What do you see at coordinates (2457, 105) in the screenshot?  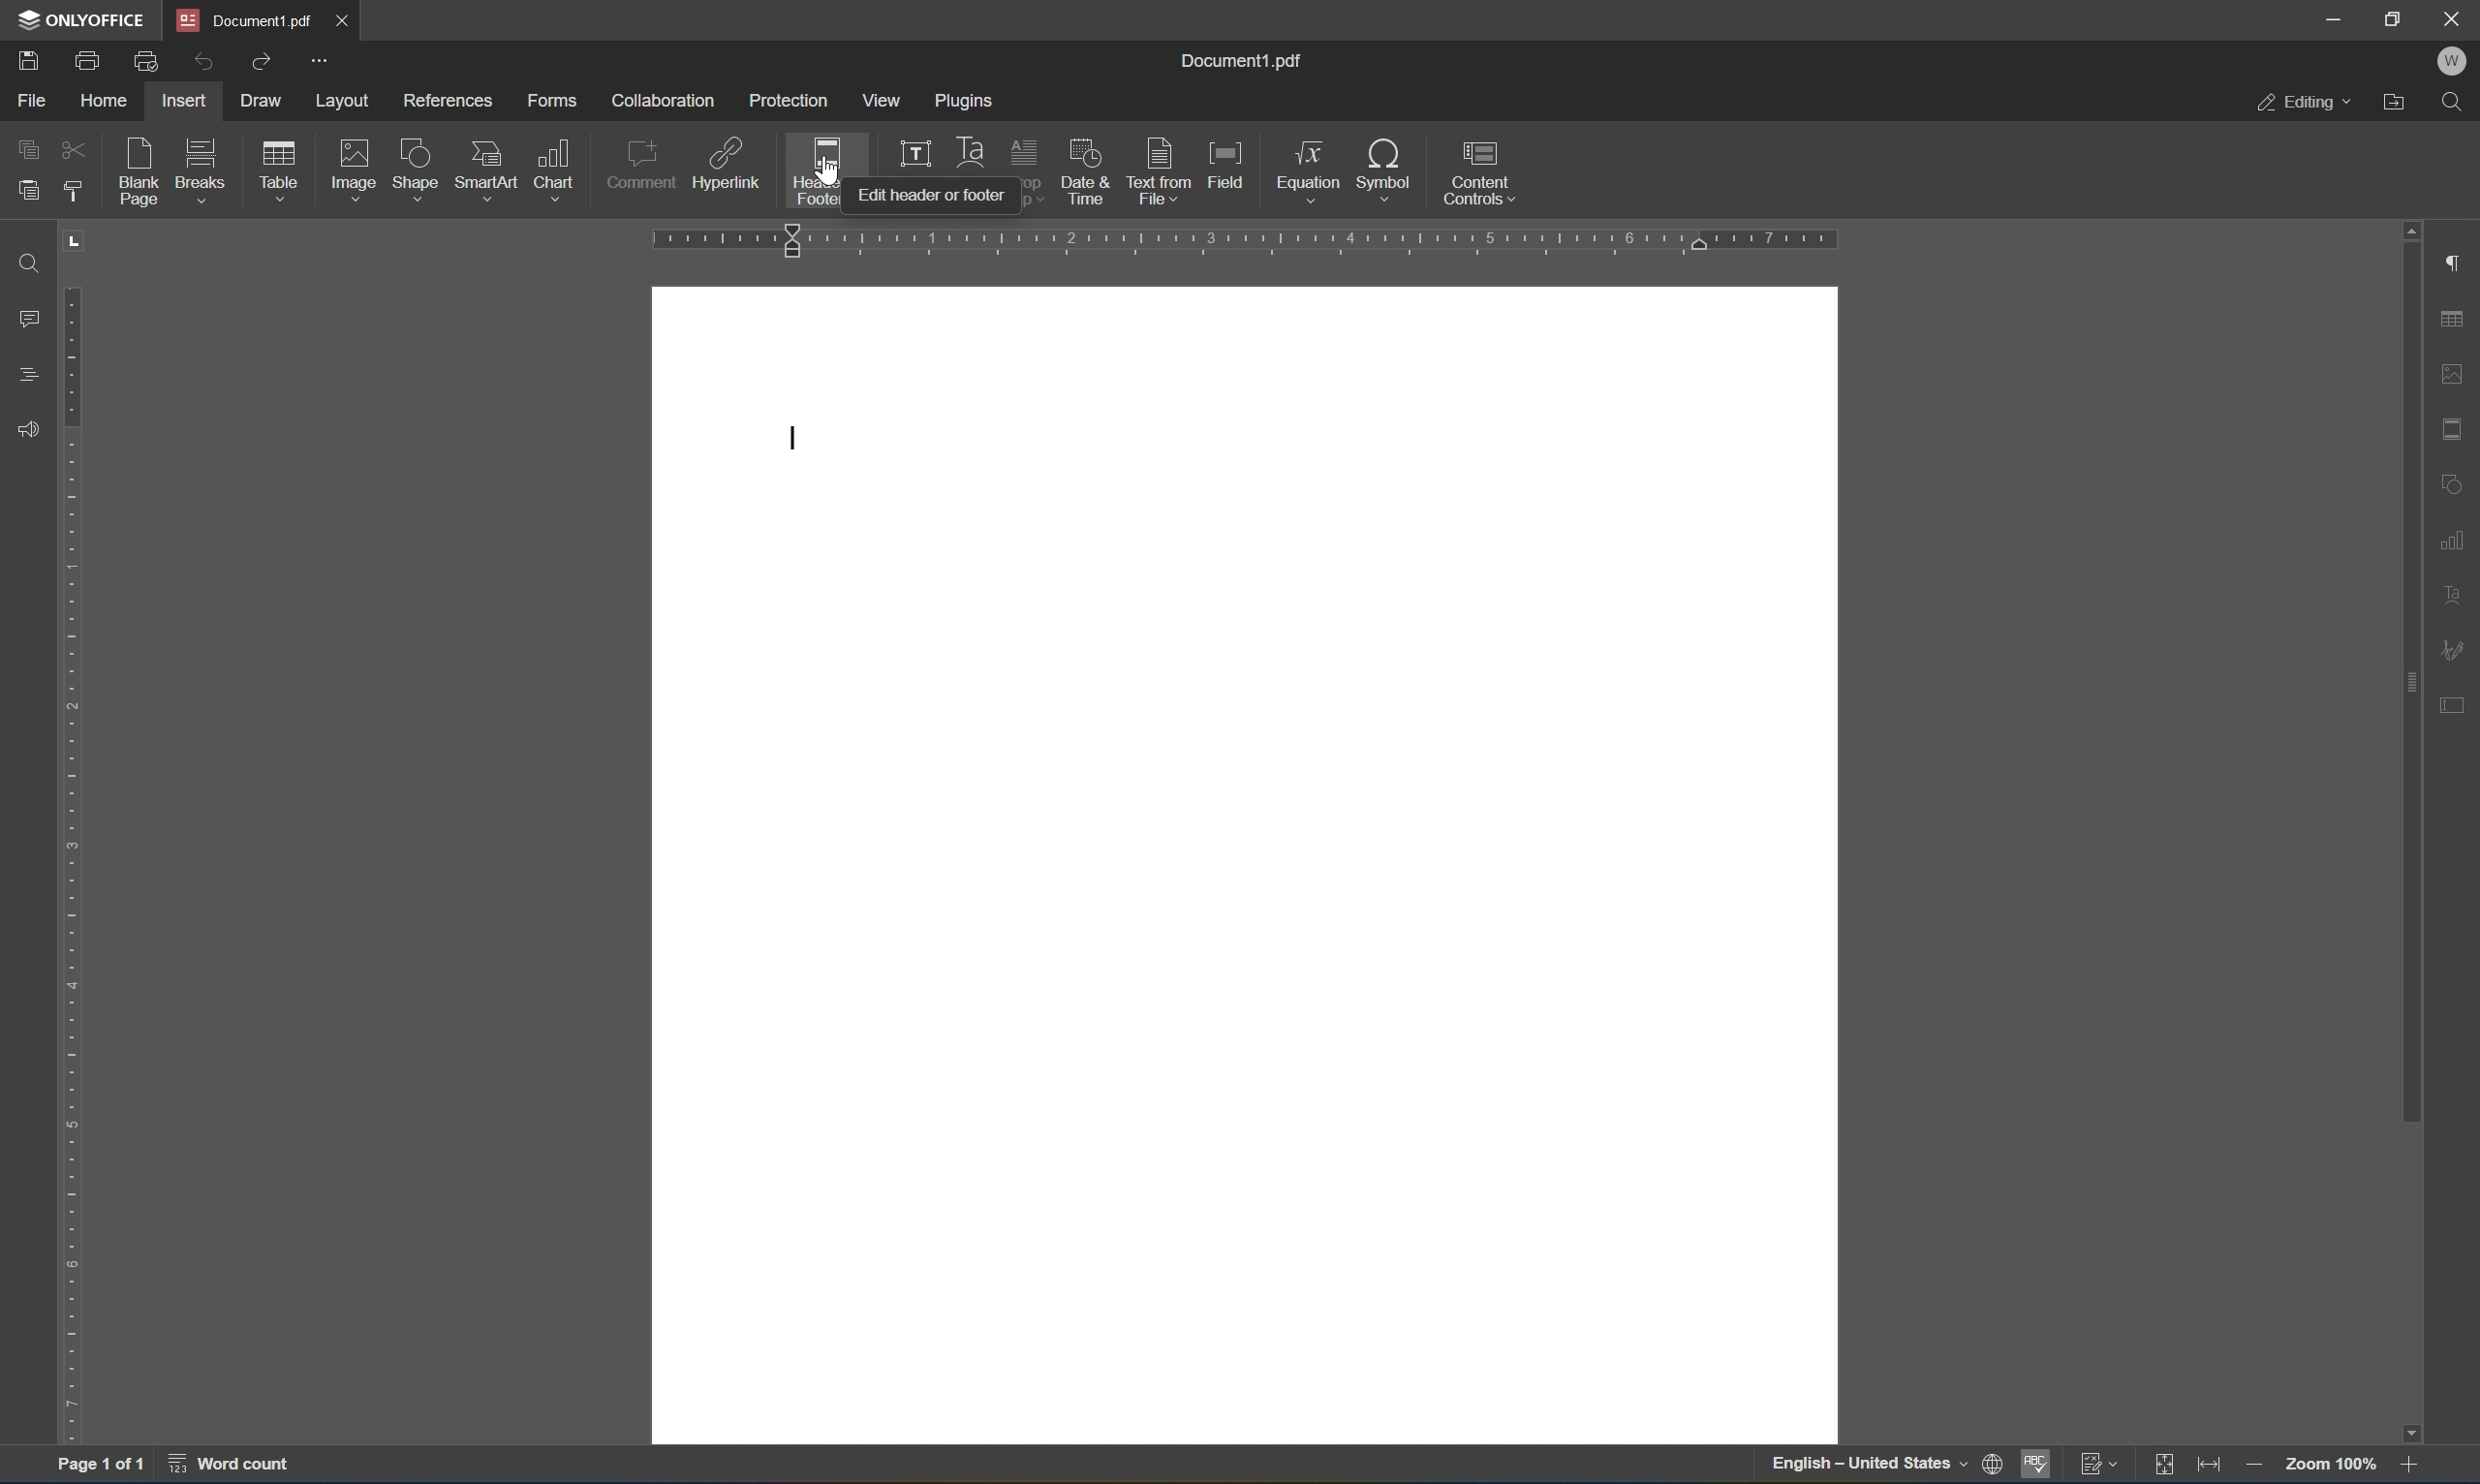 I see `find` at bounding box center [2457, 105].